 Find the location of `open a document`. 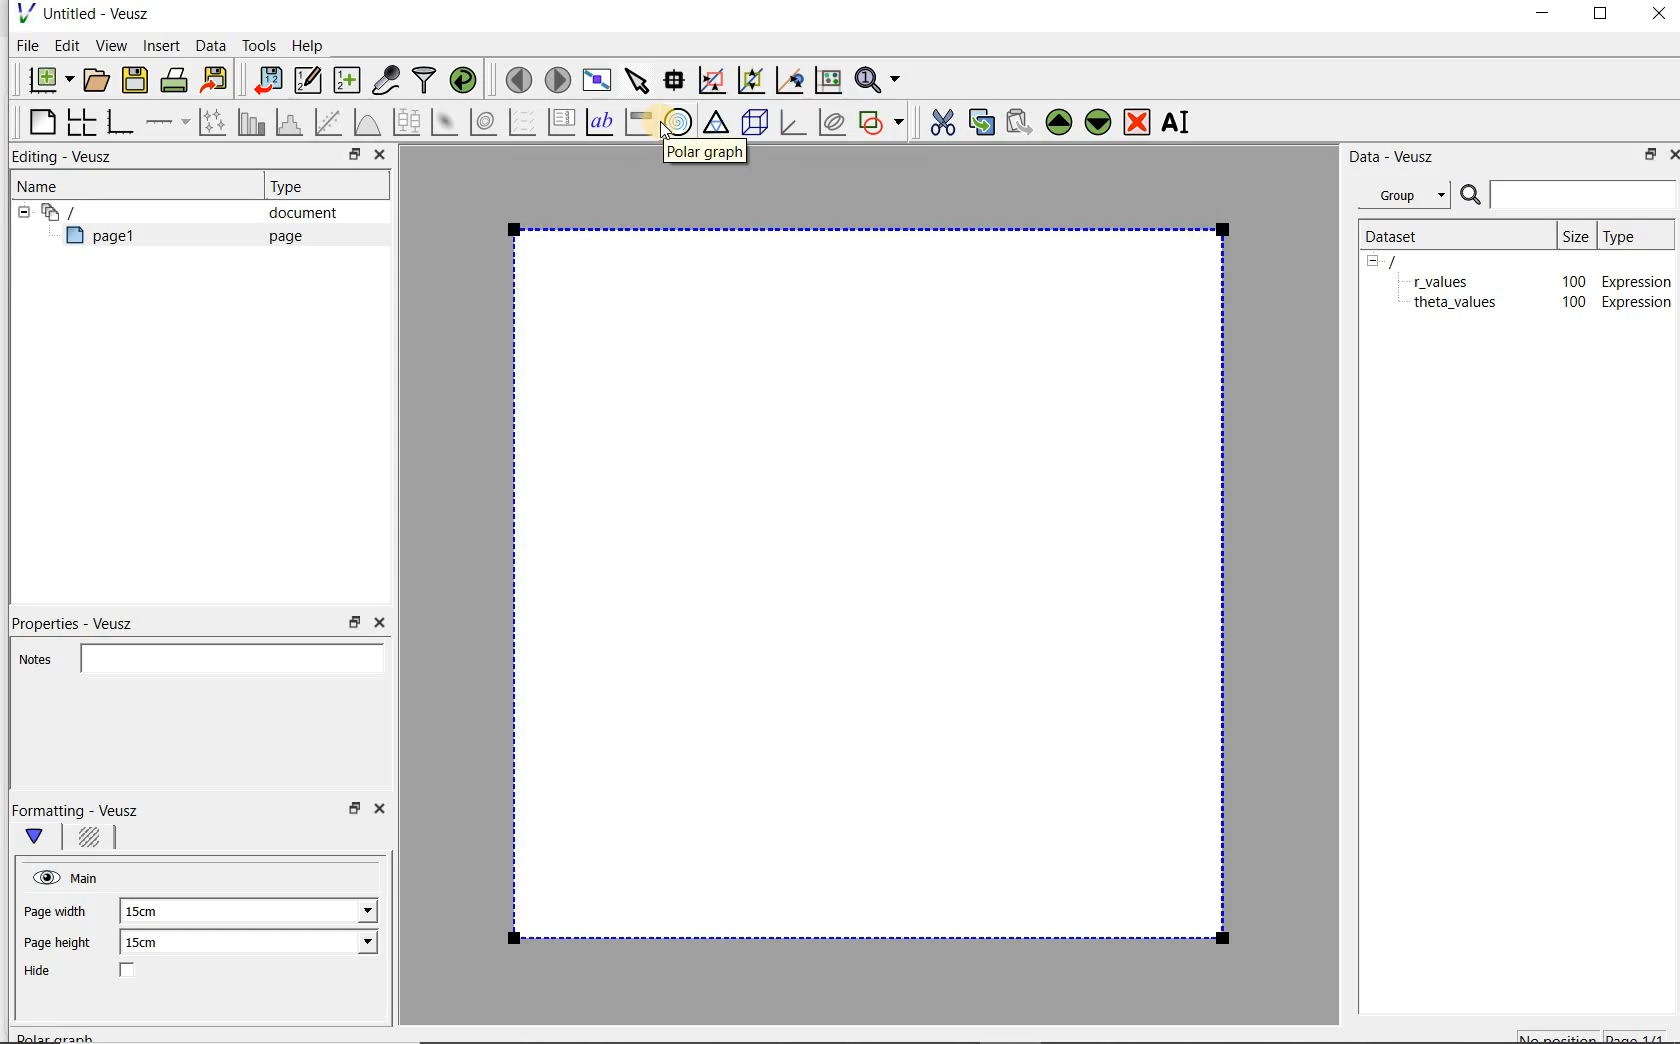

open a document is located at coordinates (99, 78).